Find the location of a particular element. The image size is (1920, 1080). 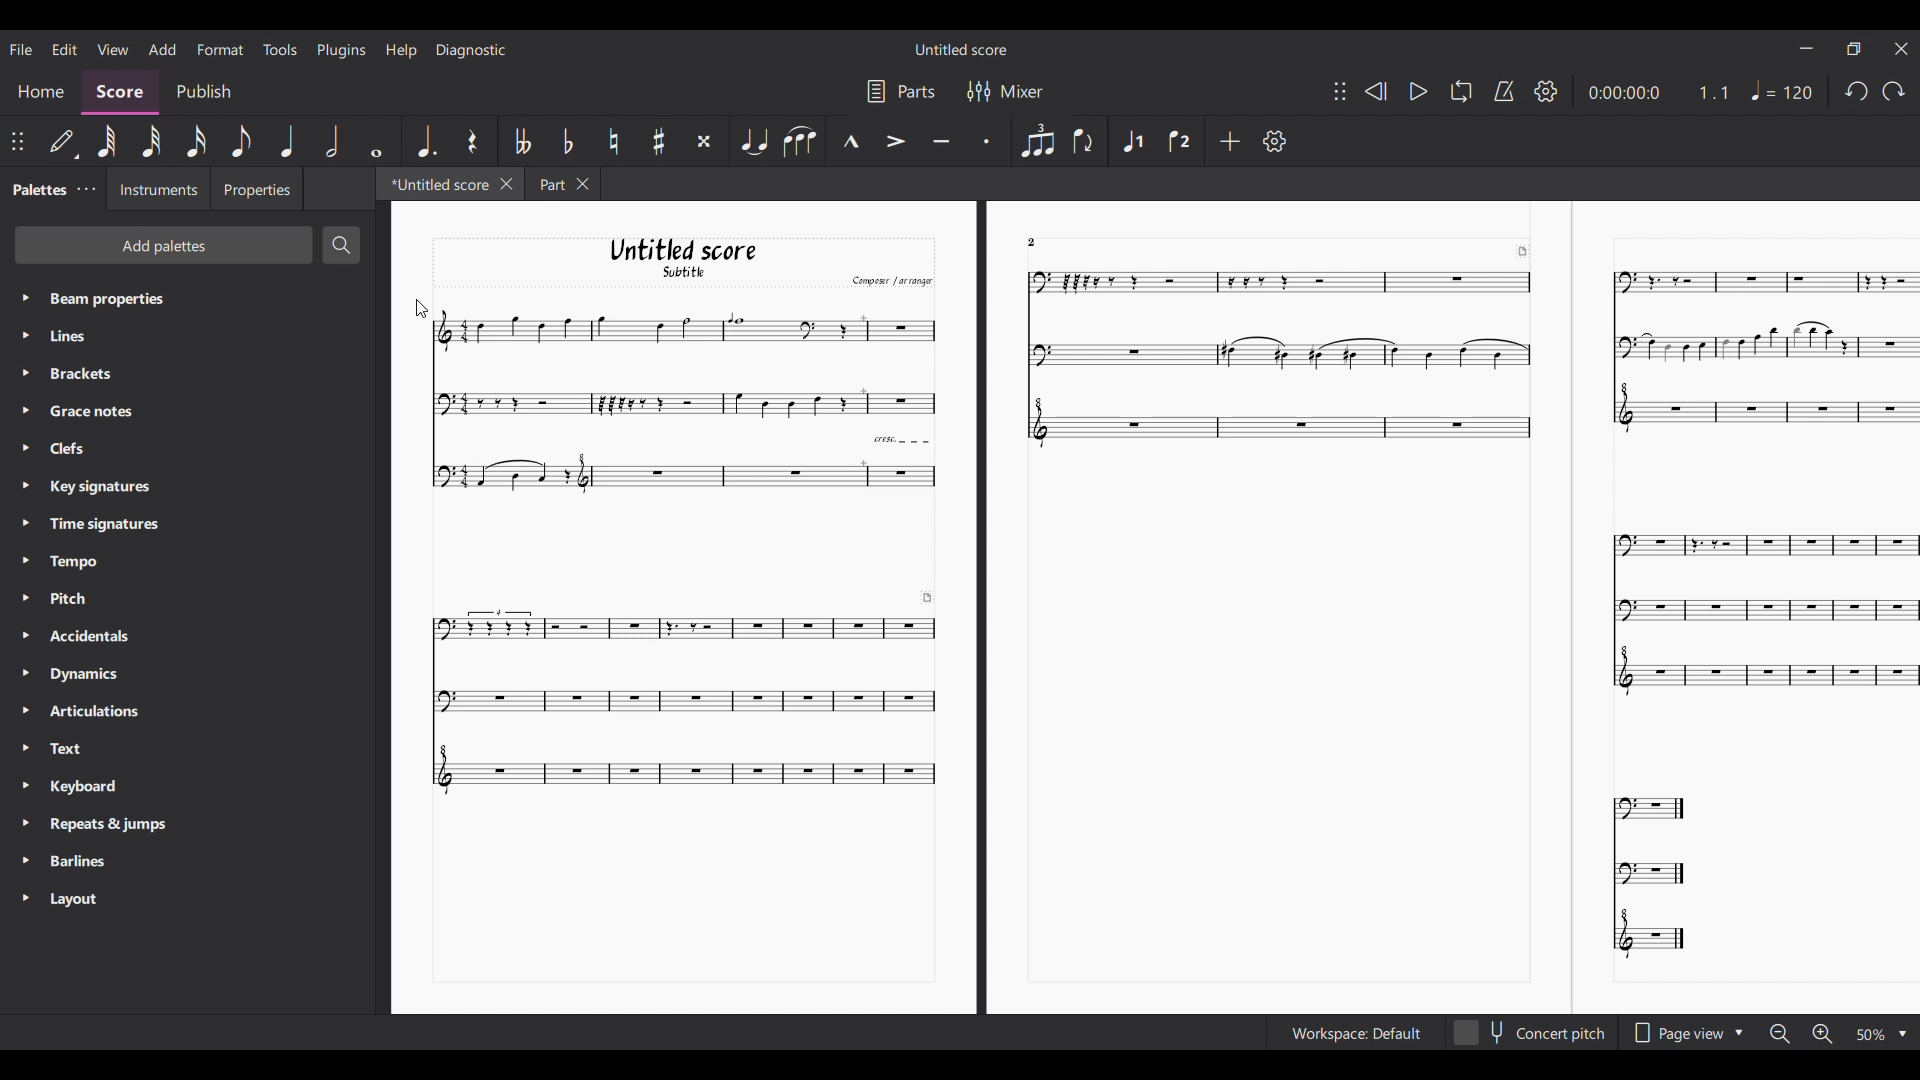

Add is located at coordinates (1229, 140).